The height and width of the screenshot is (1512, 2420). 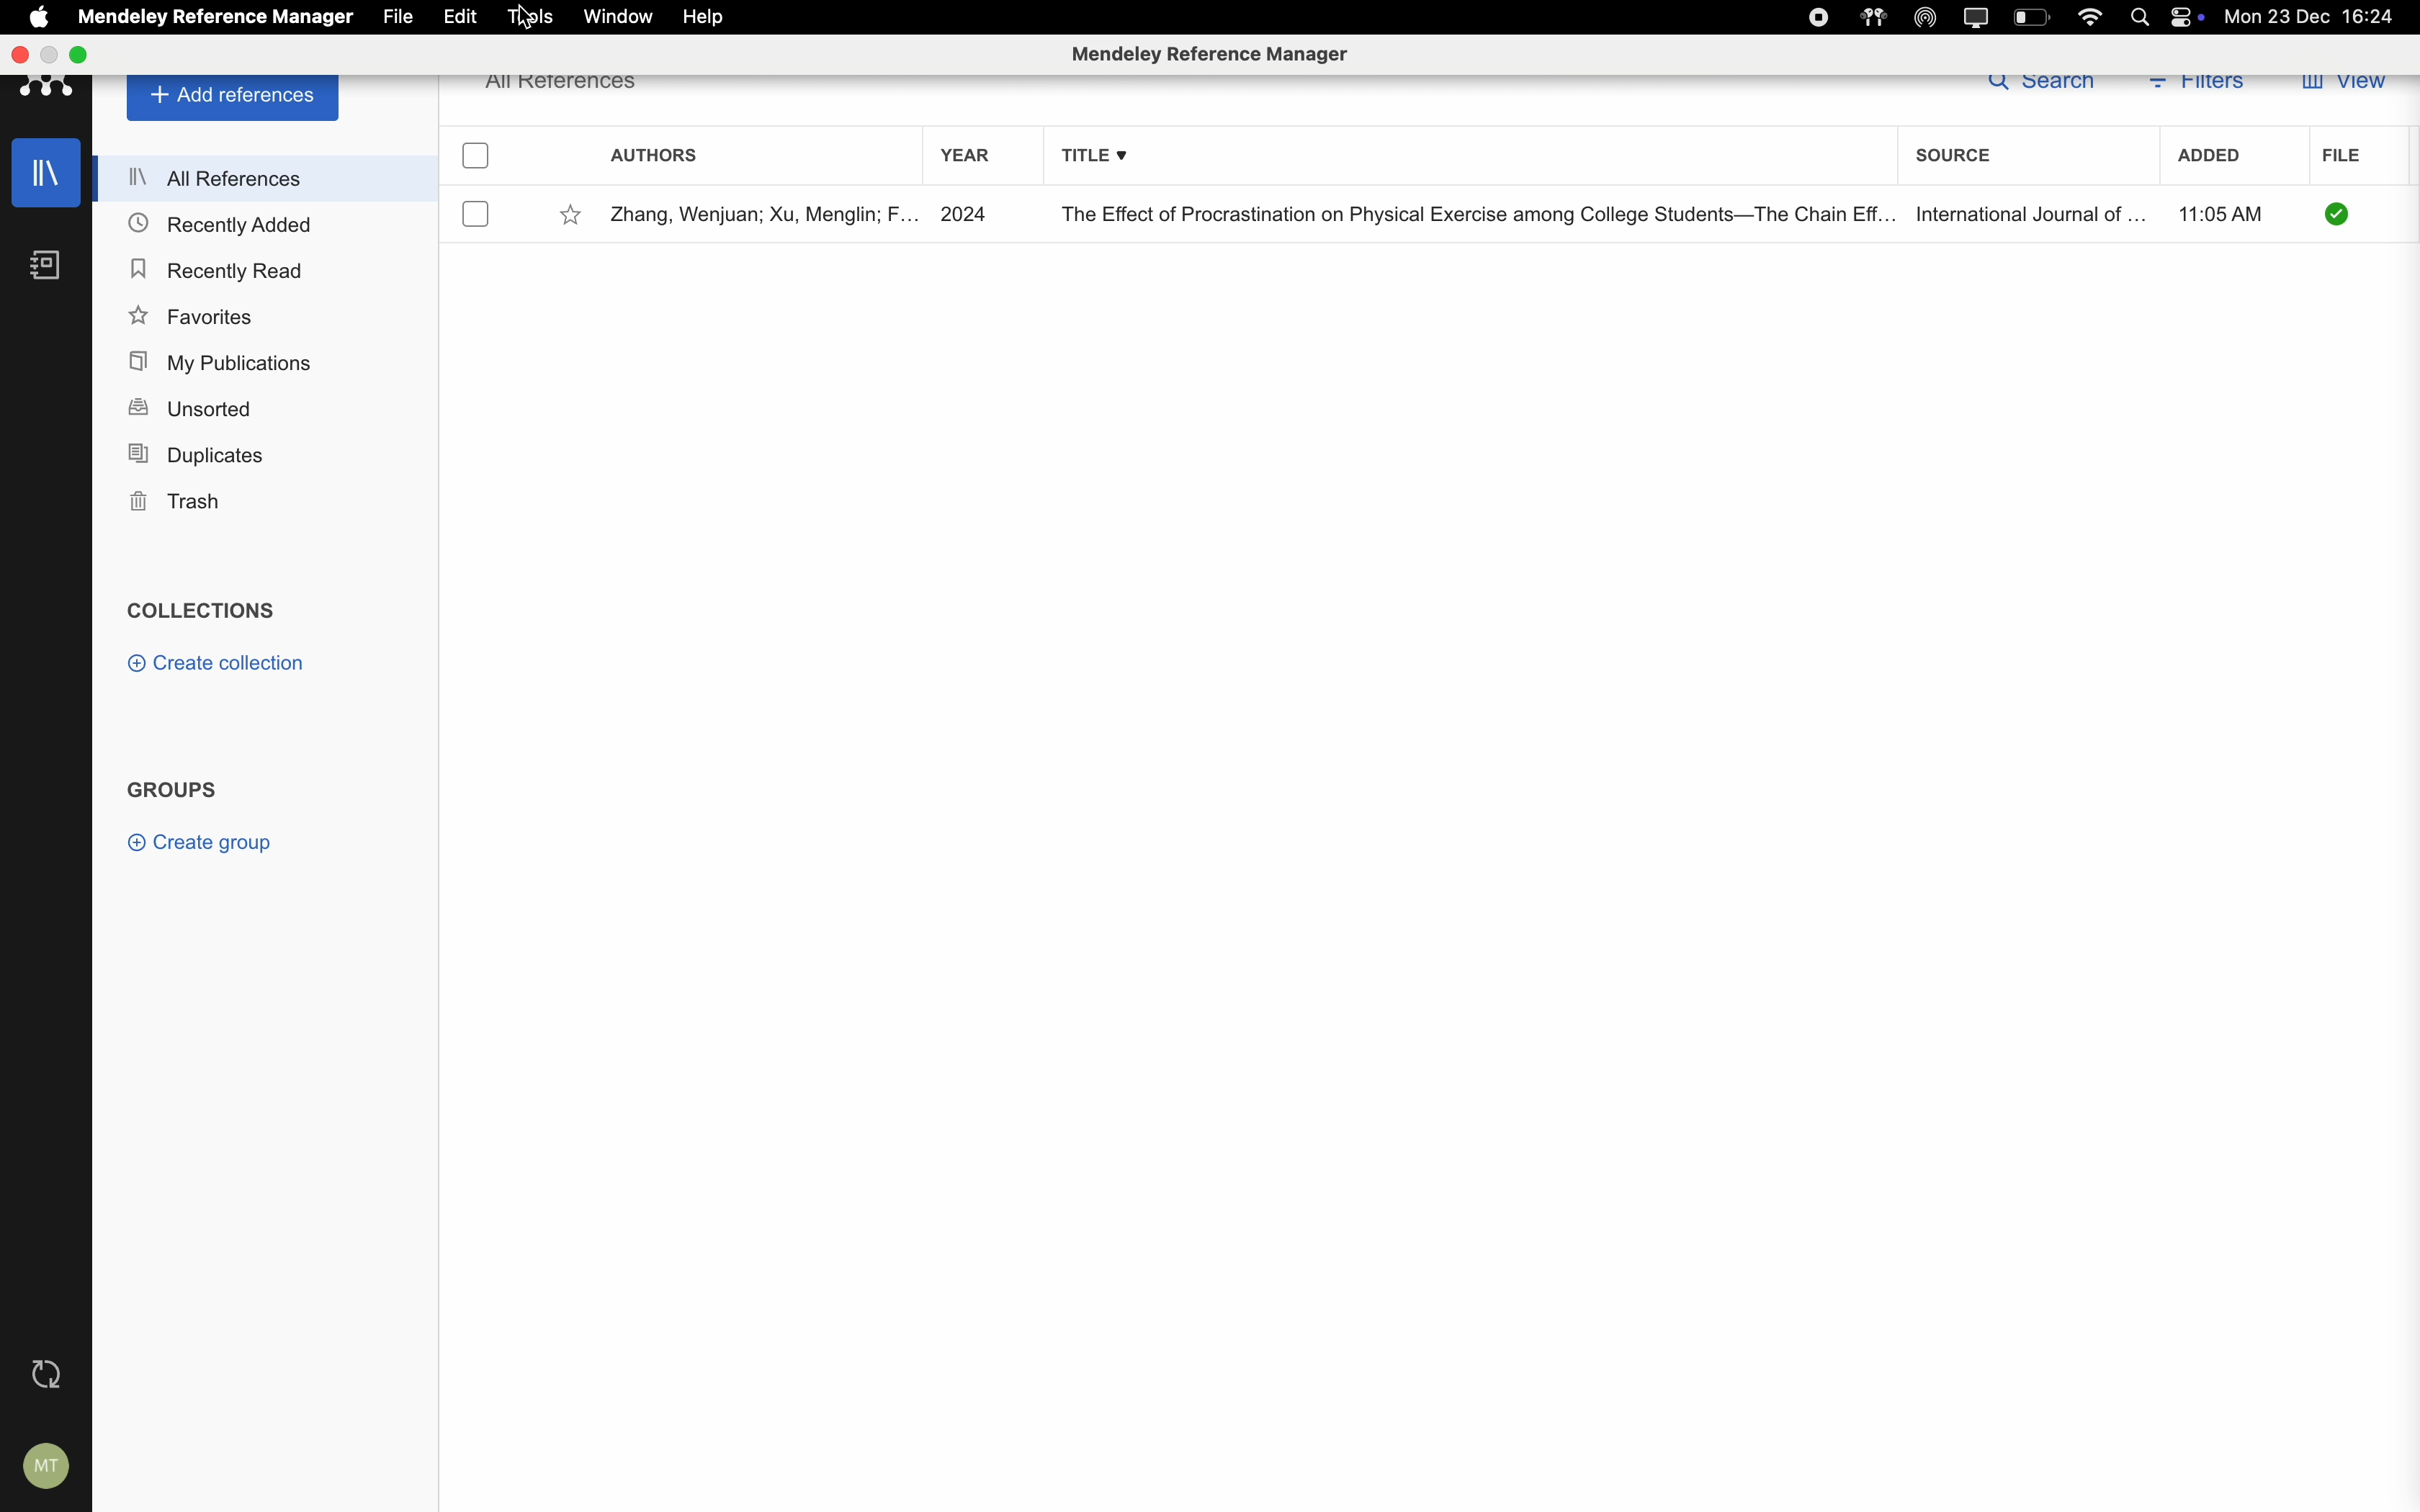 I want to click on edit, so click(x=461, y=16).